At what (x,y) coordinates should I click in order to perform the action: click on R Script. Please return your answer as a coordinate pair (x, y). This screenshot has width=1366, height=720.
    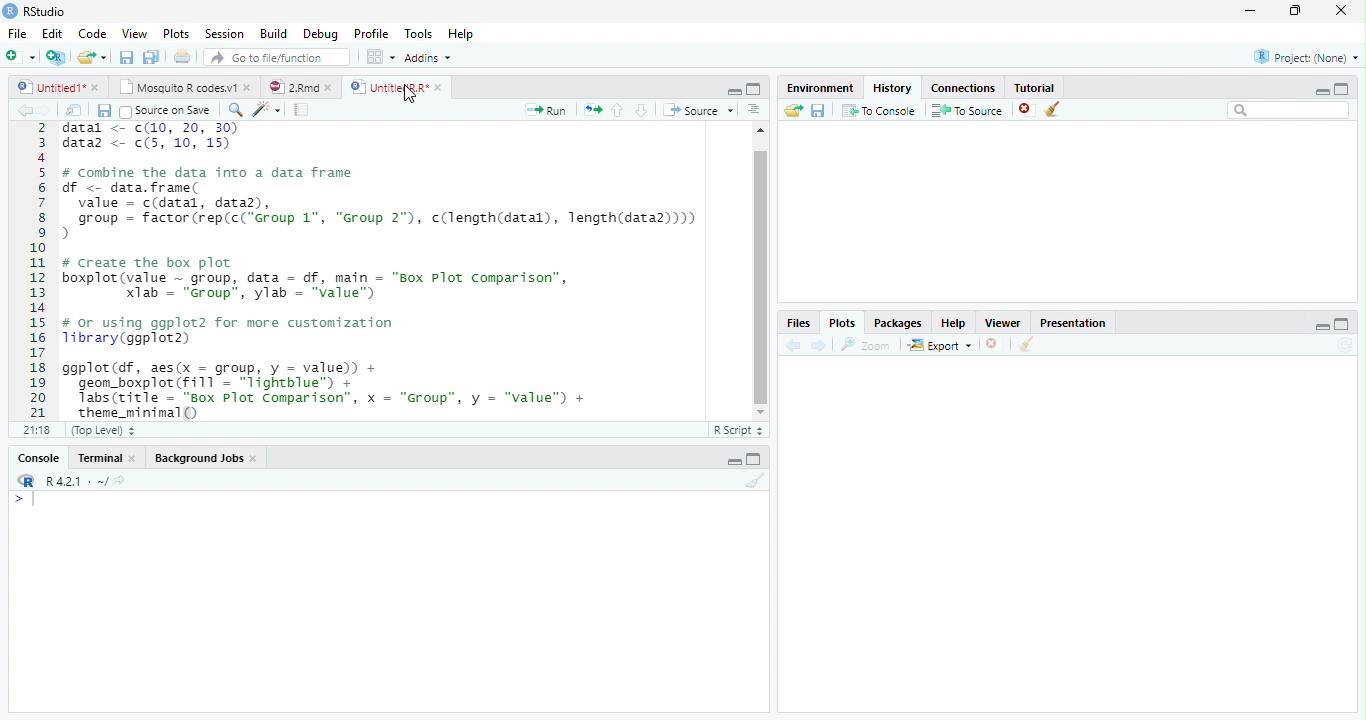
    Looking at the image, I should click on (738, 431).